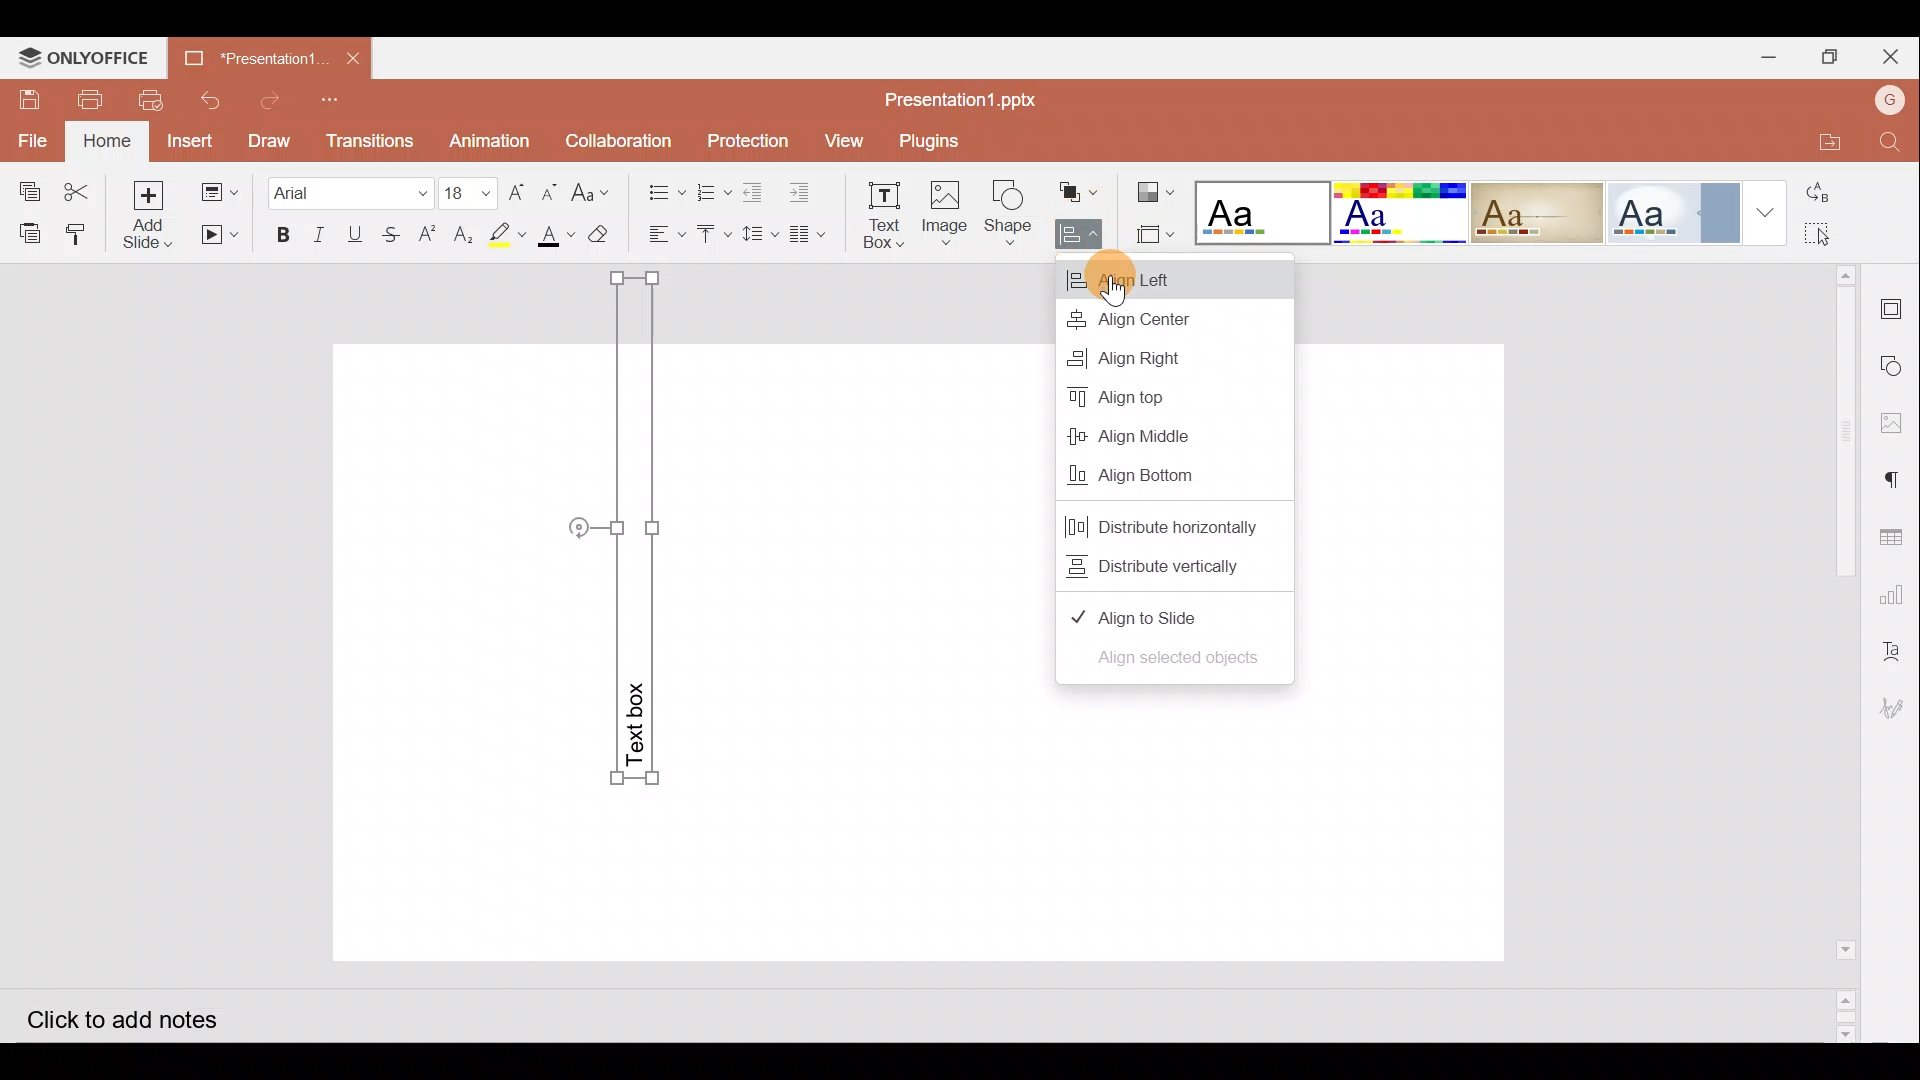 This screenshot has height=1080, width=1920. What do you see at coordinates (842, 139) in the screenshot?
I see `View` at bounding box center [842, 139].